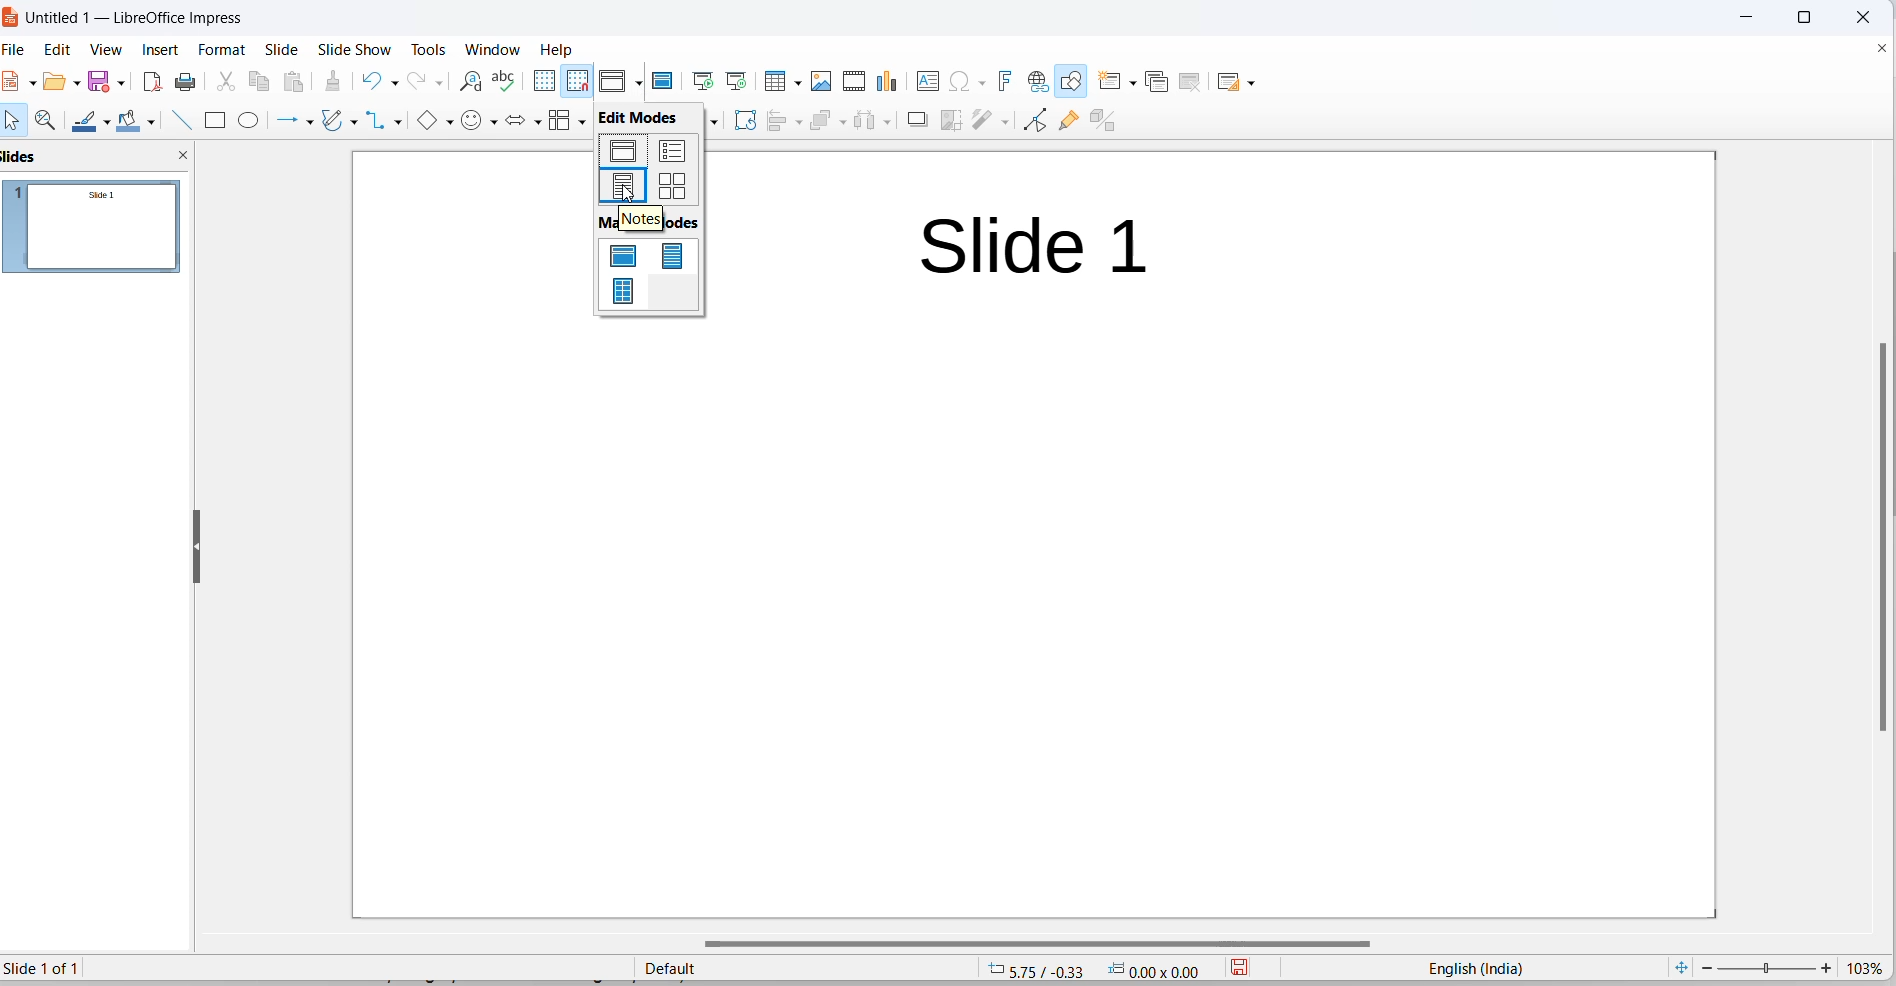 The height and width of the screenshot is (986, 1896). What do you see at coordinates (400, 122) in the screenshot?
I see `connectors option` at bounding box center [400, 122].